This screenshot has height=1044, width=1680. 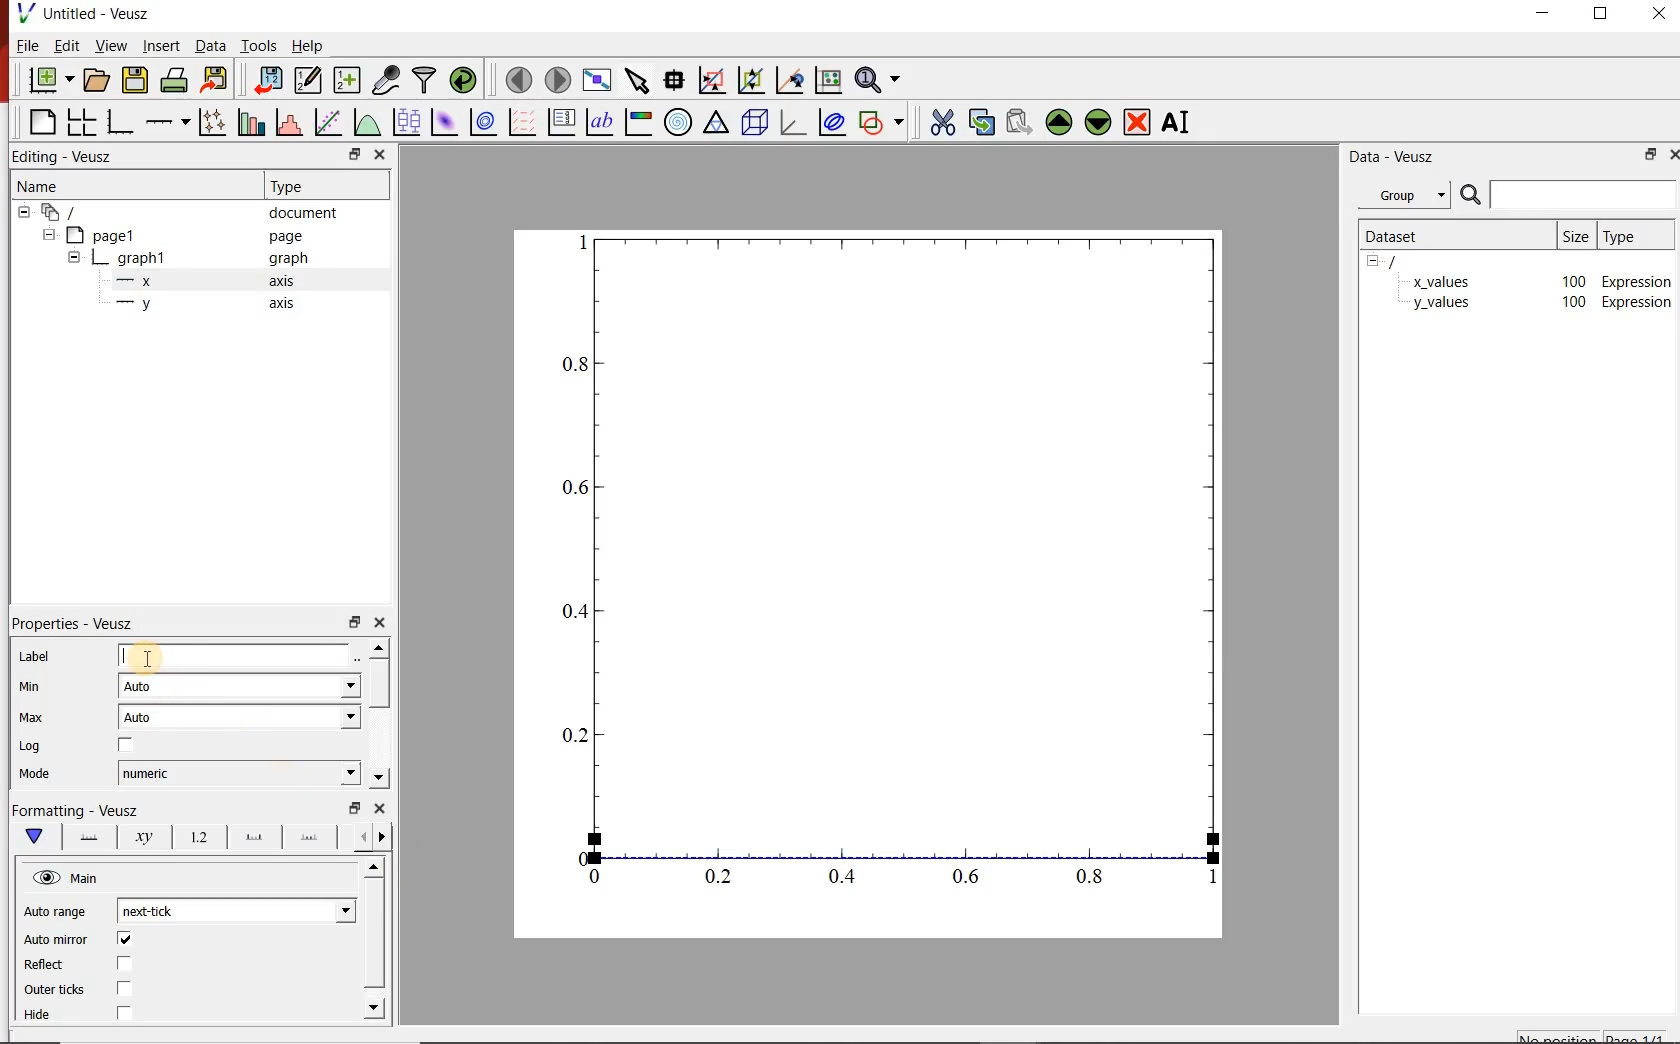 What do you see at coordinates (35, 837) in the screenshot?
I see `main formatting` at bounding box center [35, 837].